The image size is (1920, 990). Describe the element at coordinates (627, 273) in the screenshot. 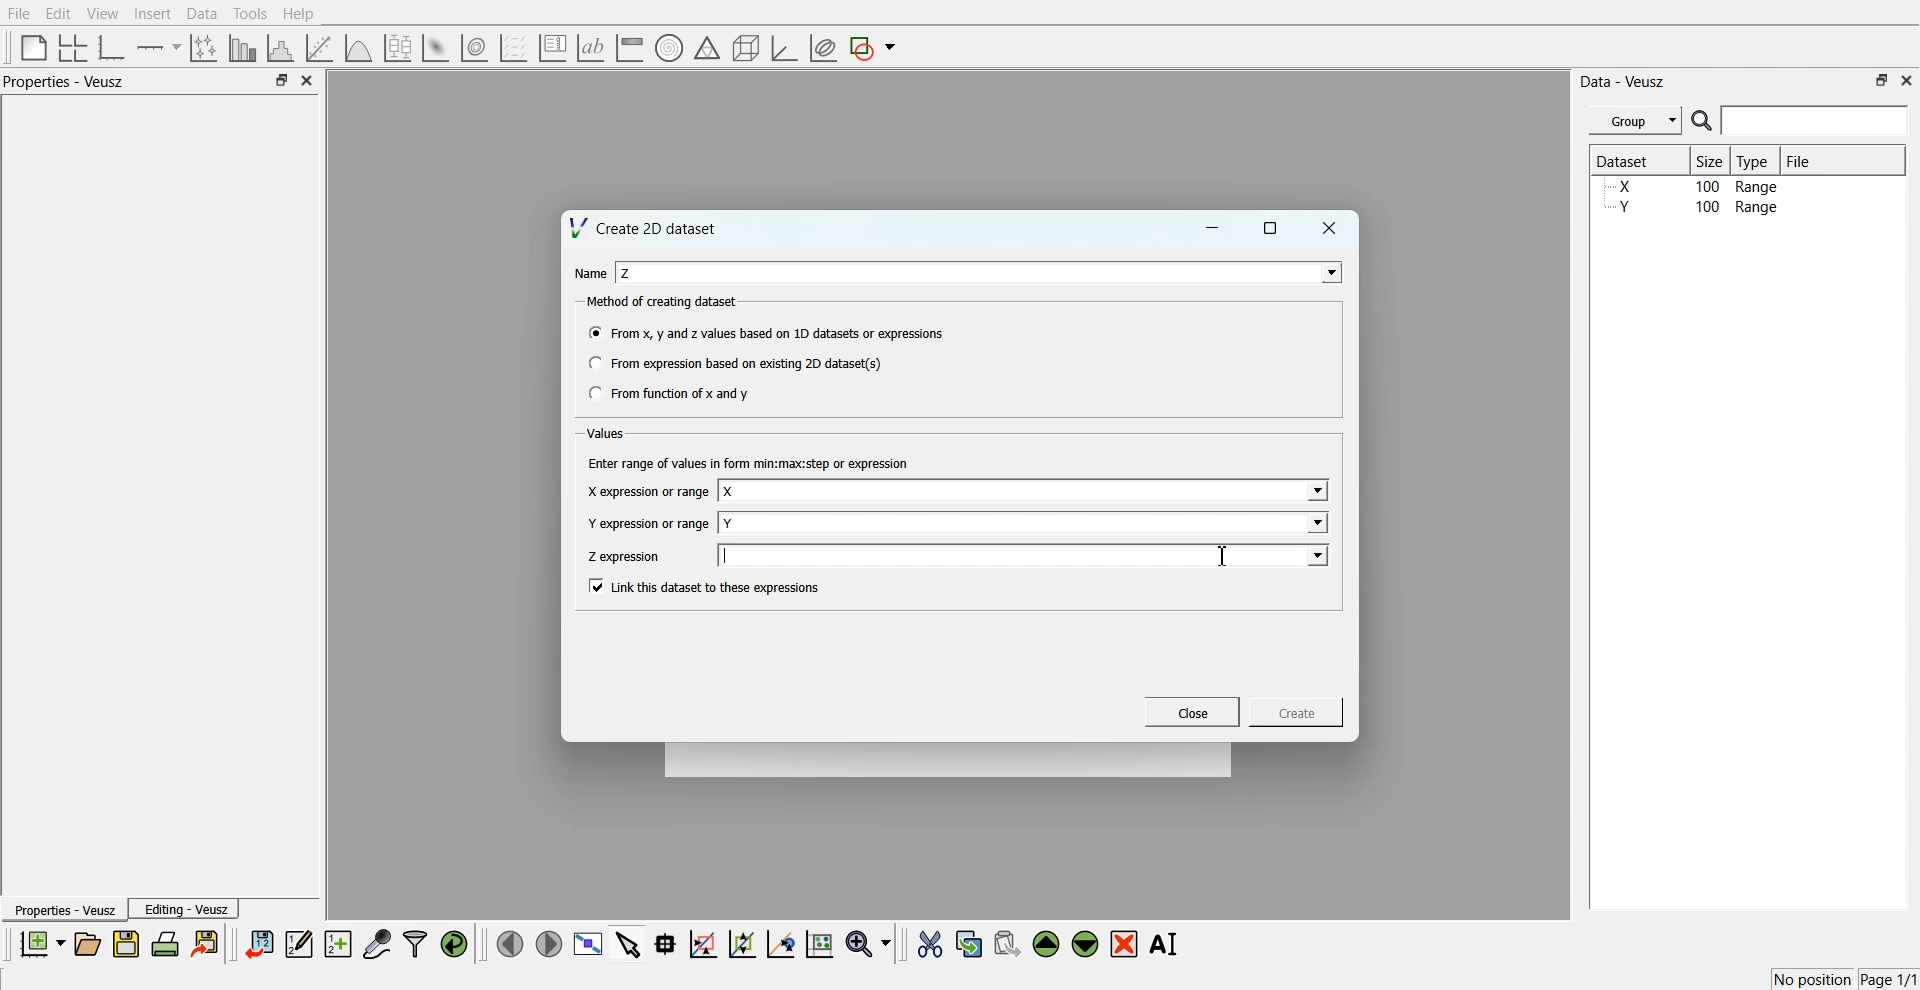

I see `Z` at that location.